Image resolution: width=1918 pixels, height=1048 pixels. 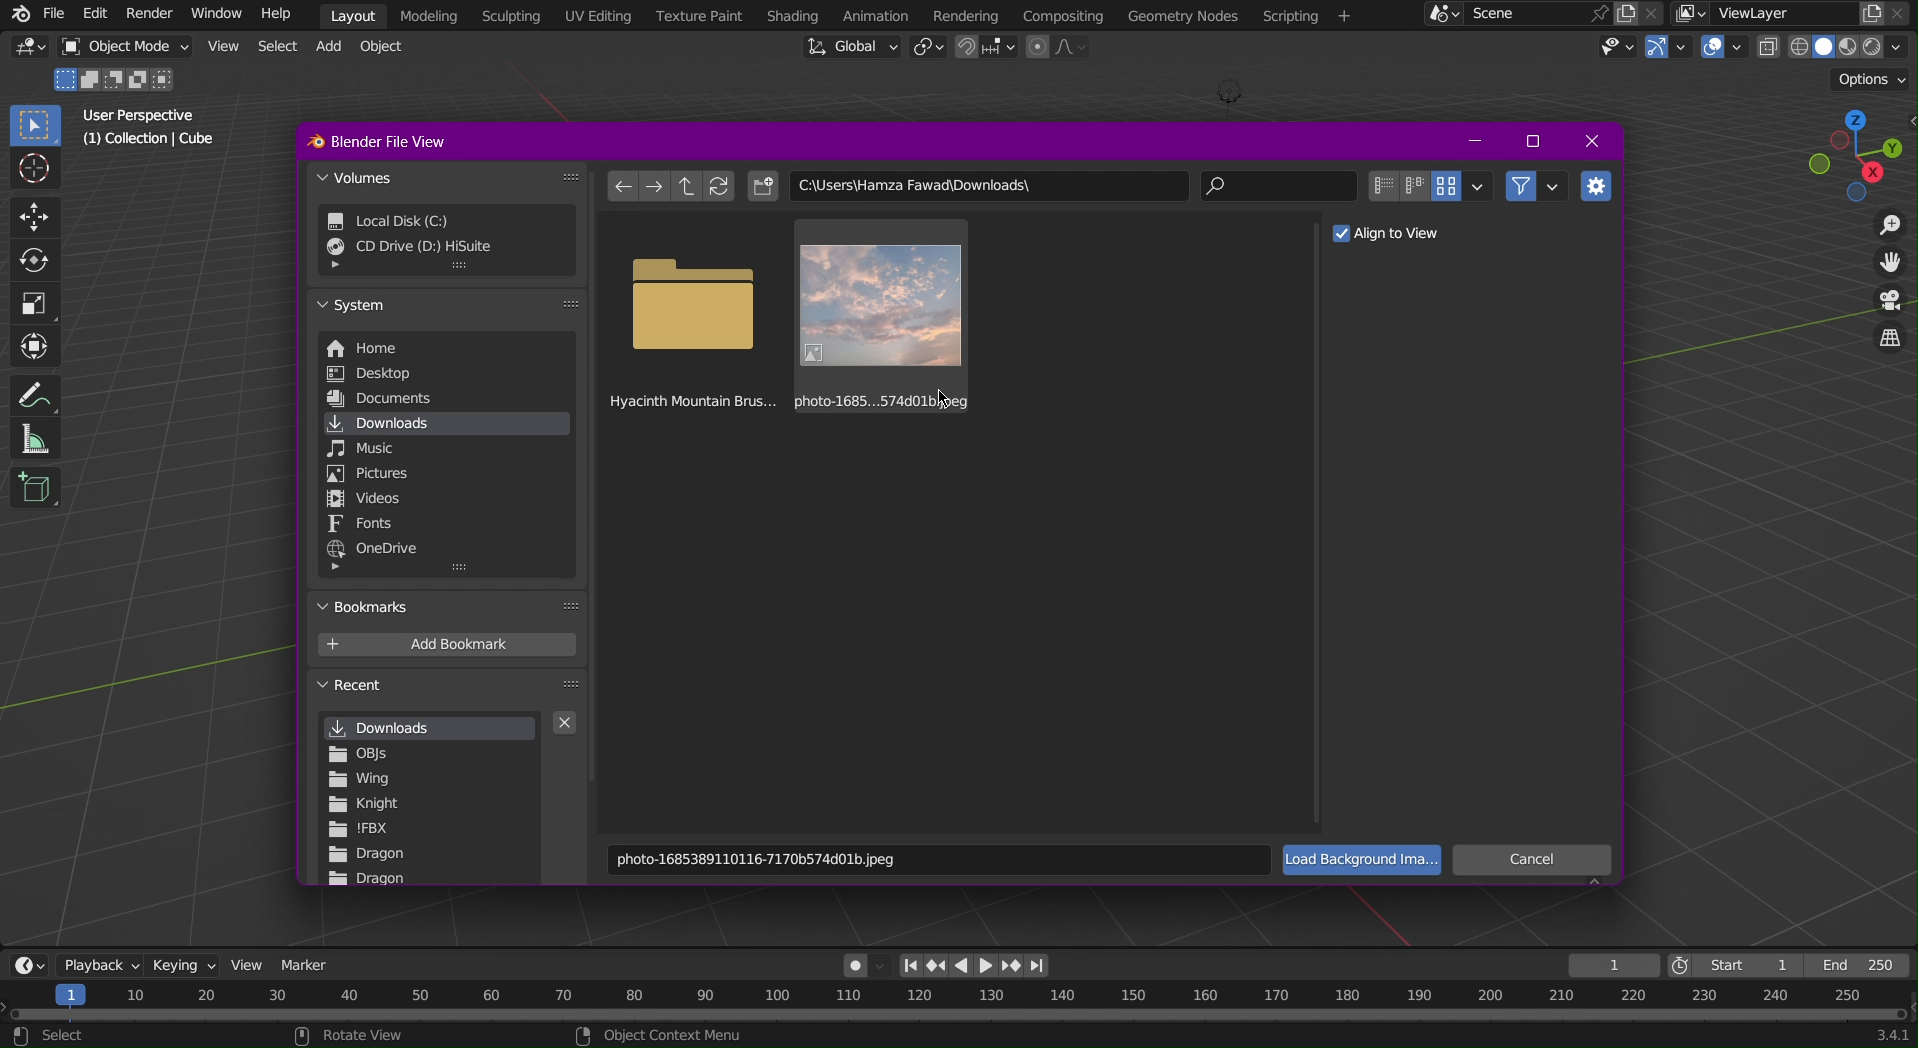 I want to click on Auto Keying, so click(x=855, y=964).